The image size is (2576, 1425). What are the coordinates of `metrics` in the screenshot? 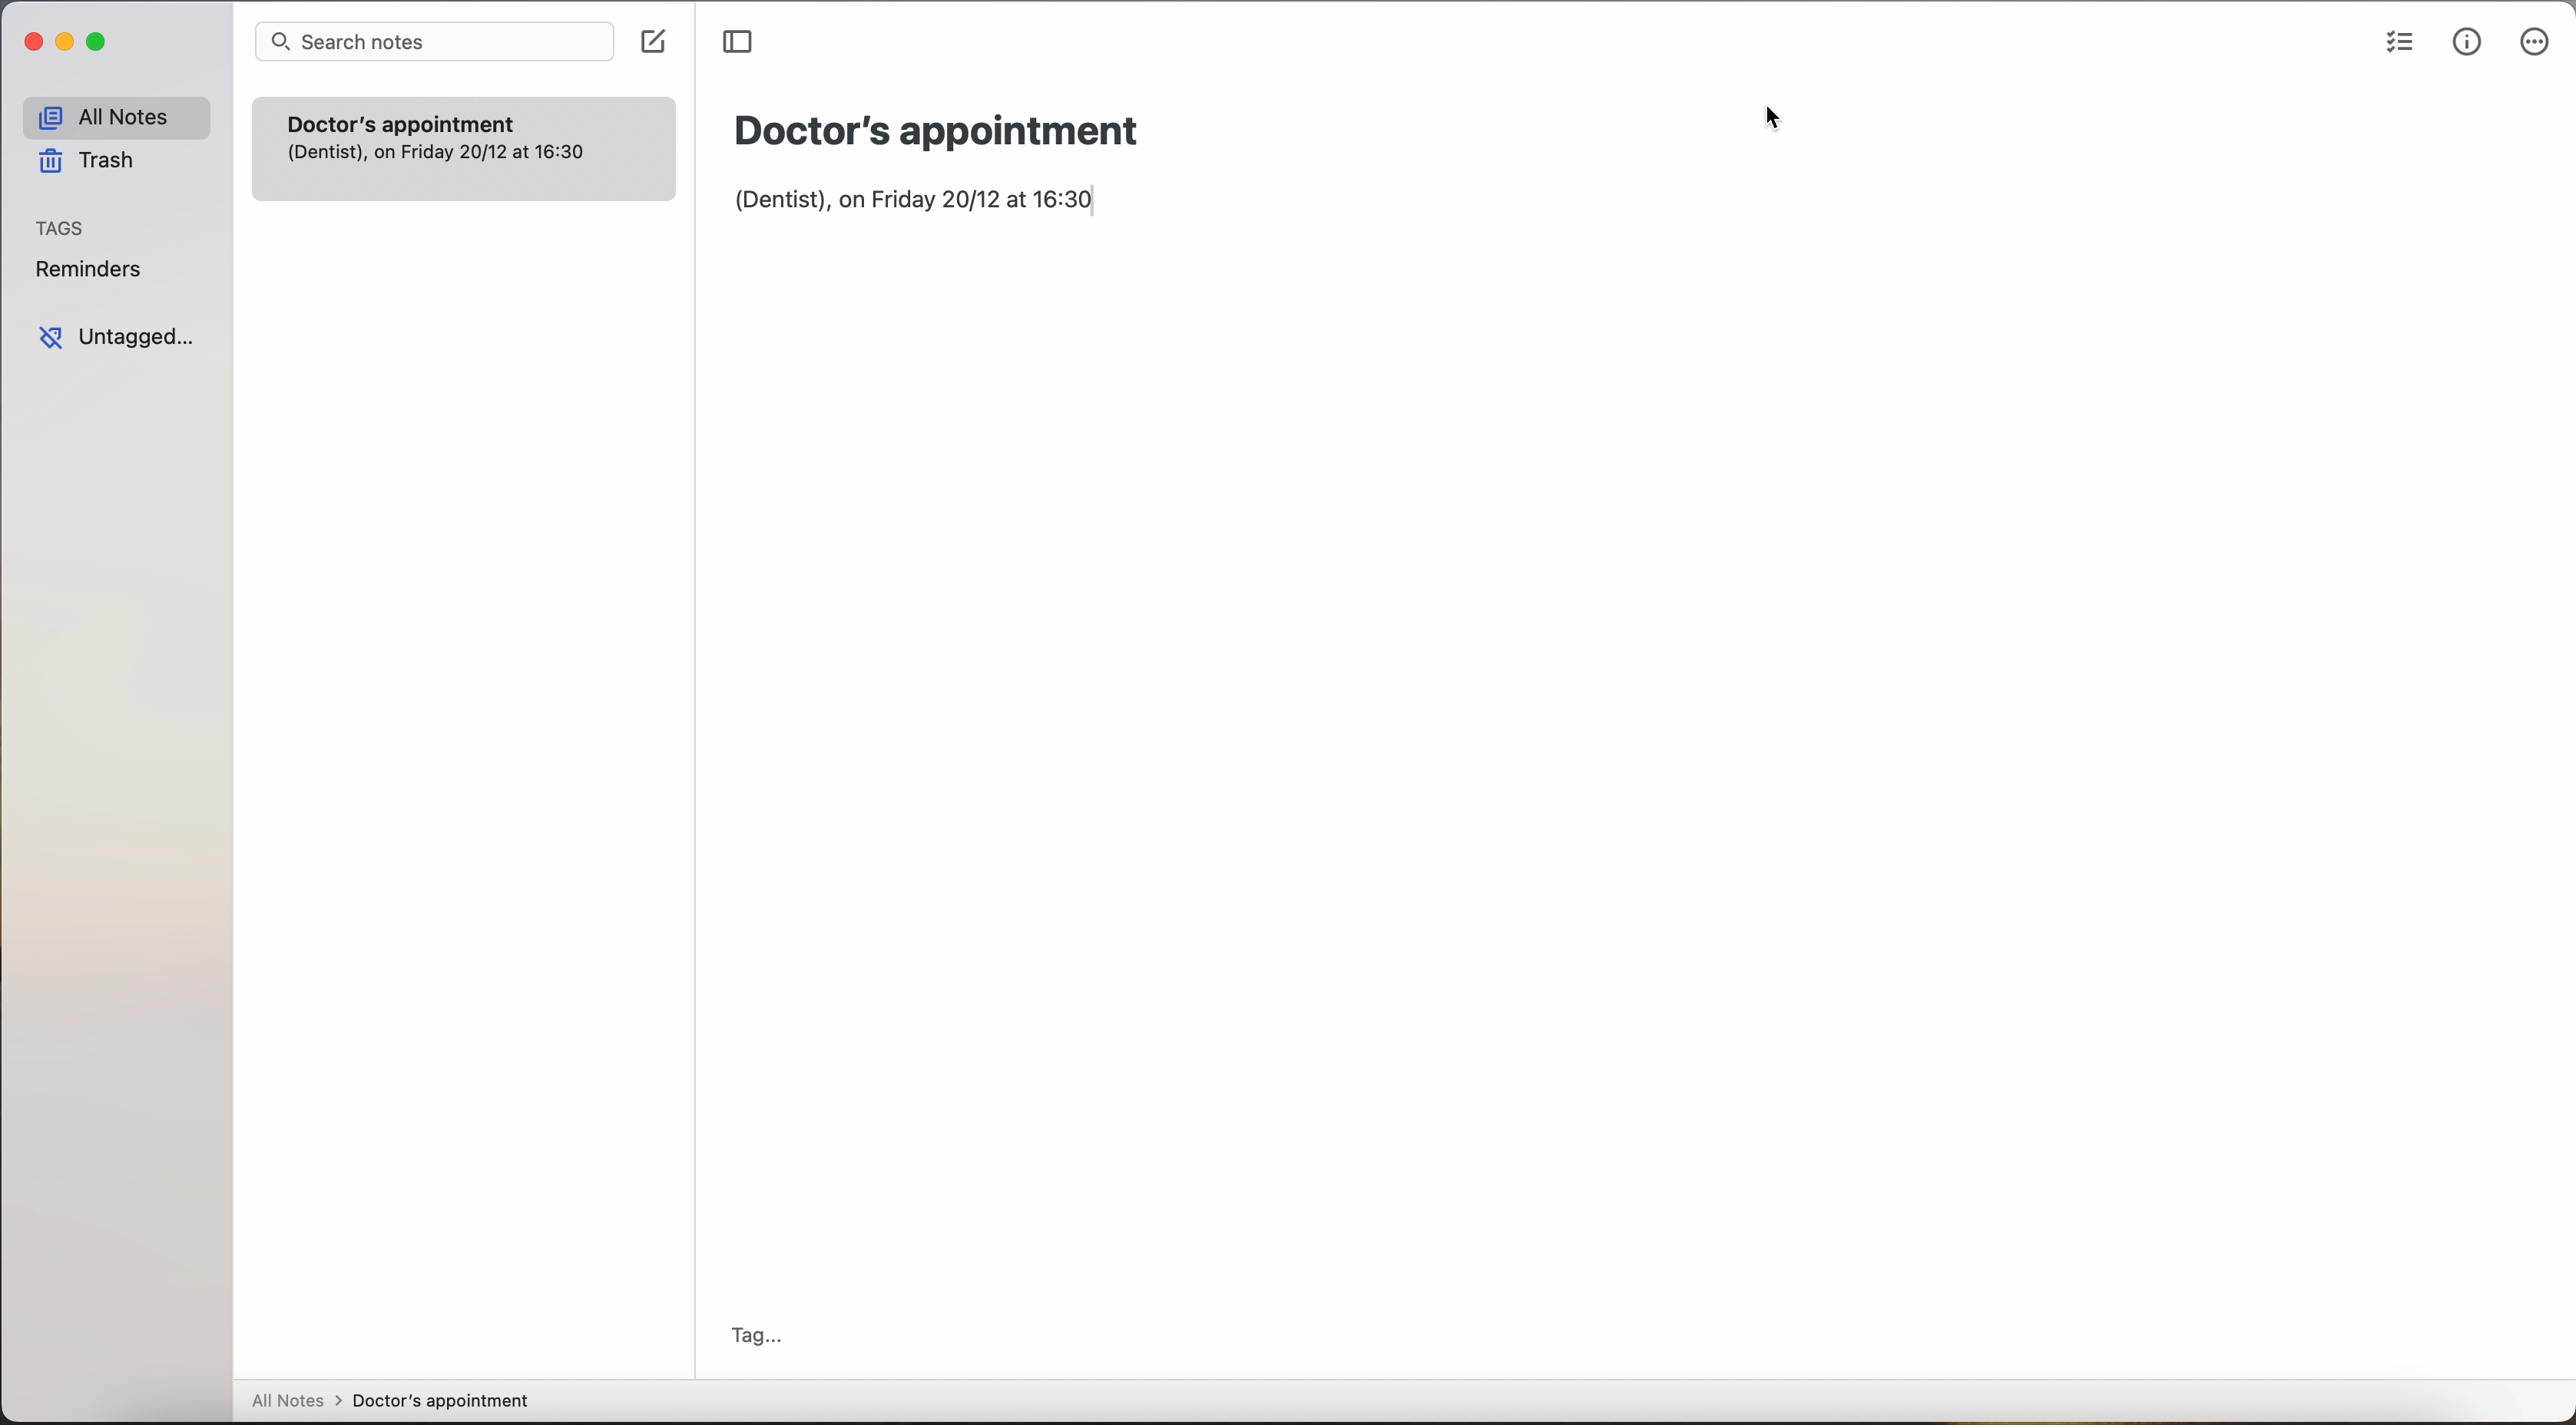 It's located at (2466, 46).